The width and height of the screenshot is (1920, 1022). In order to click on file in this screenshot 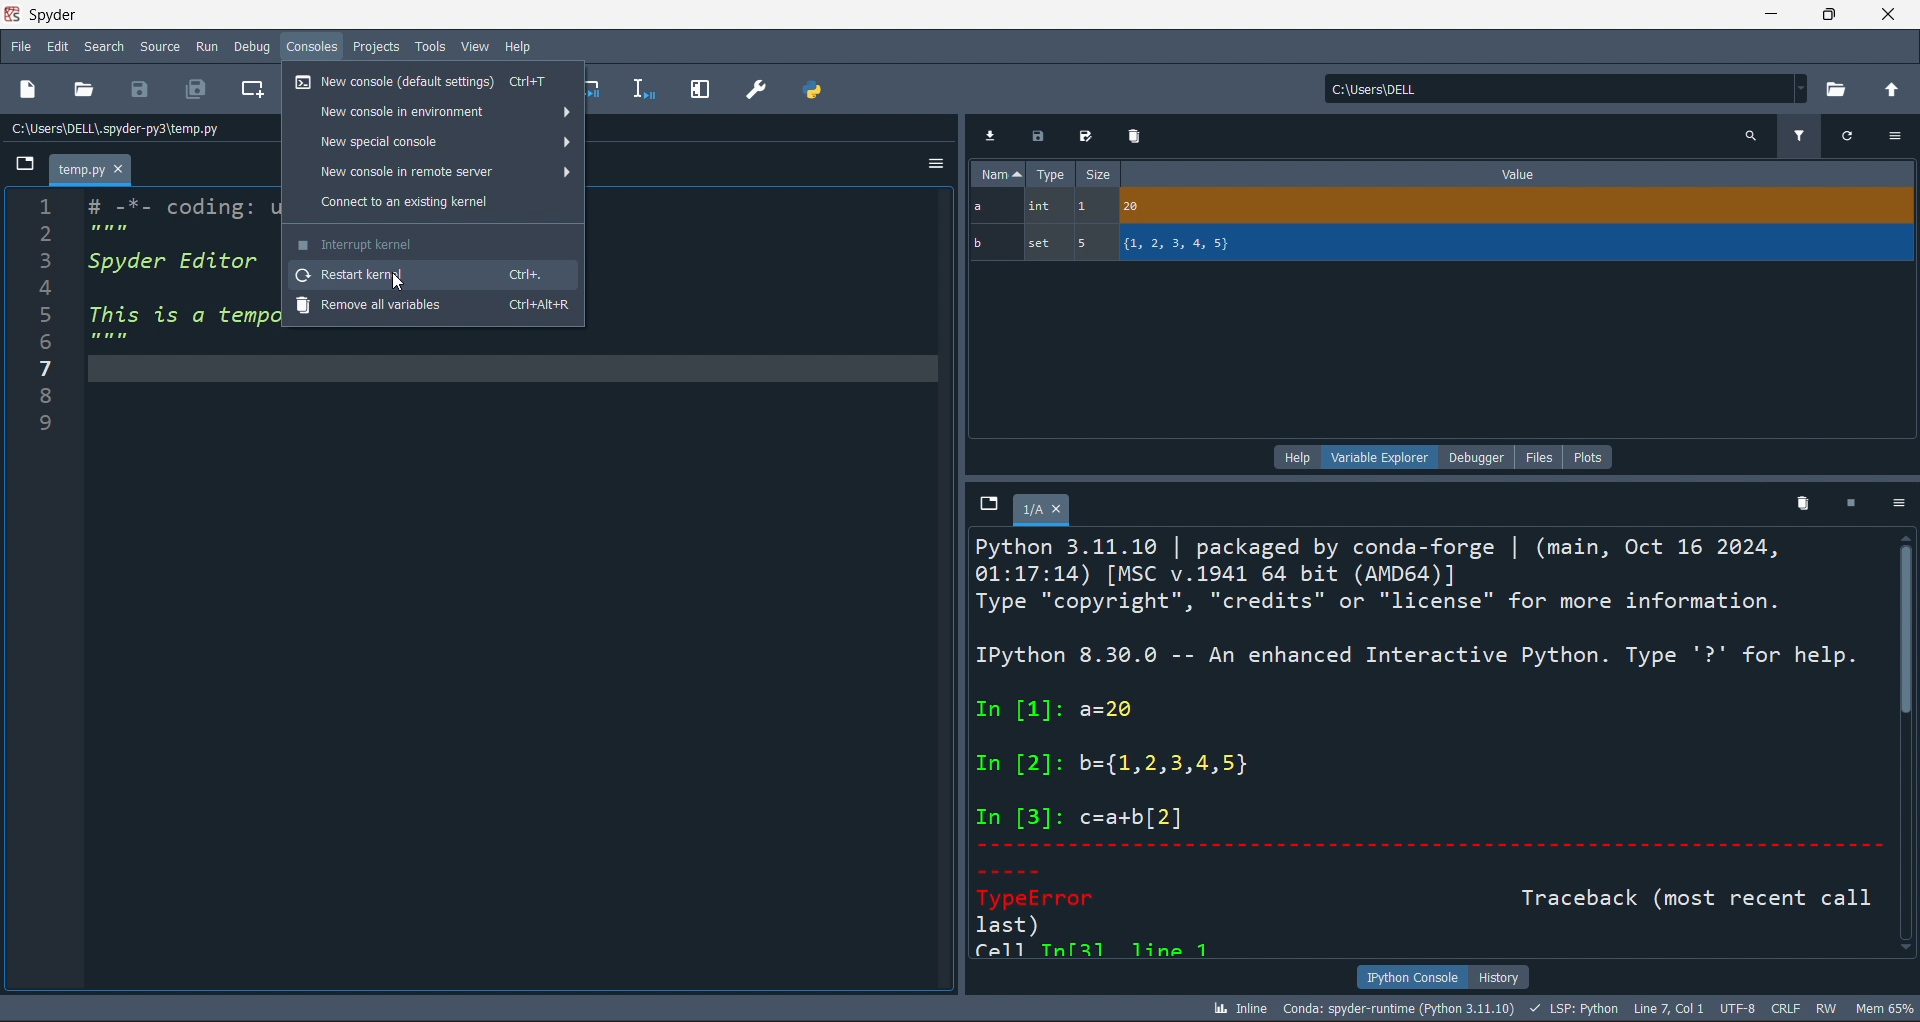, I will do `click(20, 46)`.